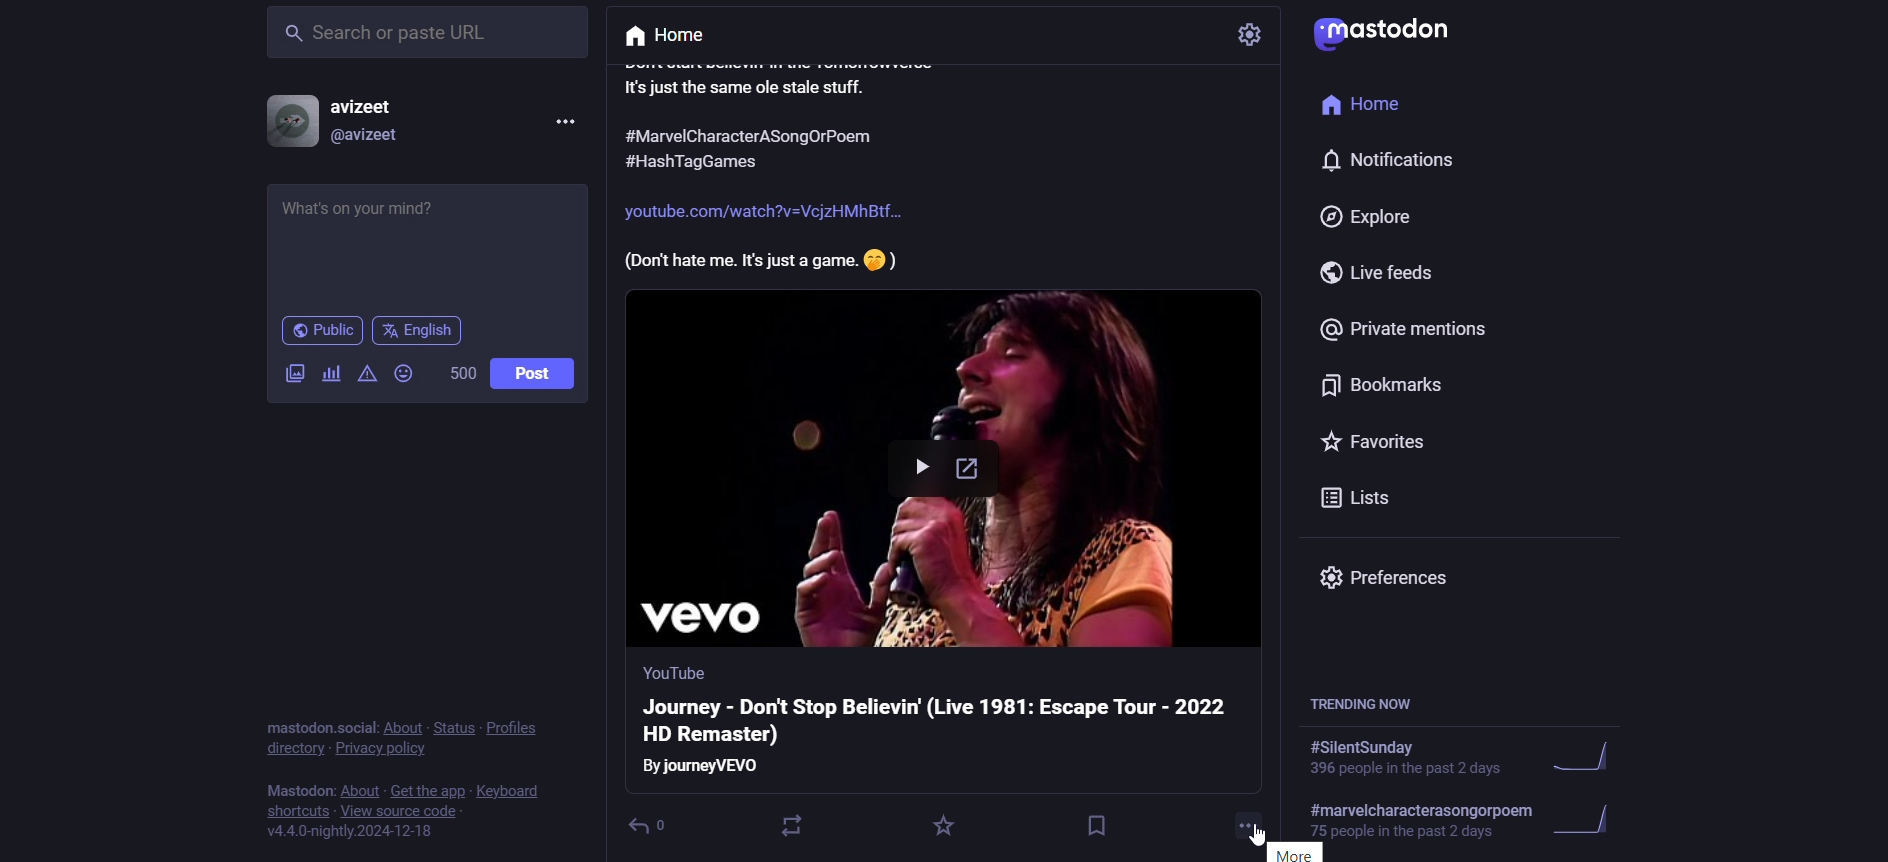 The width and height of the screenshot is (1888, 862). I want to click on public post, so click(320, 332).